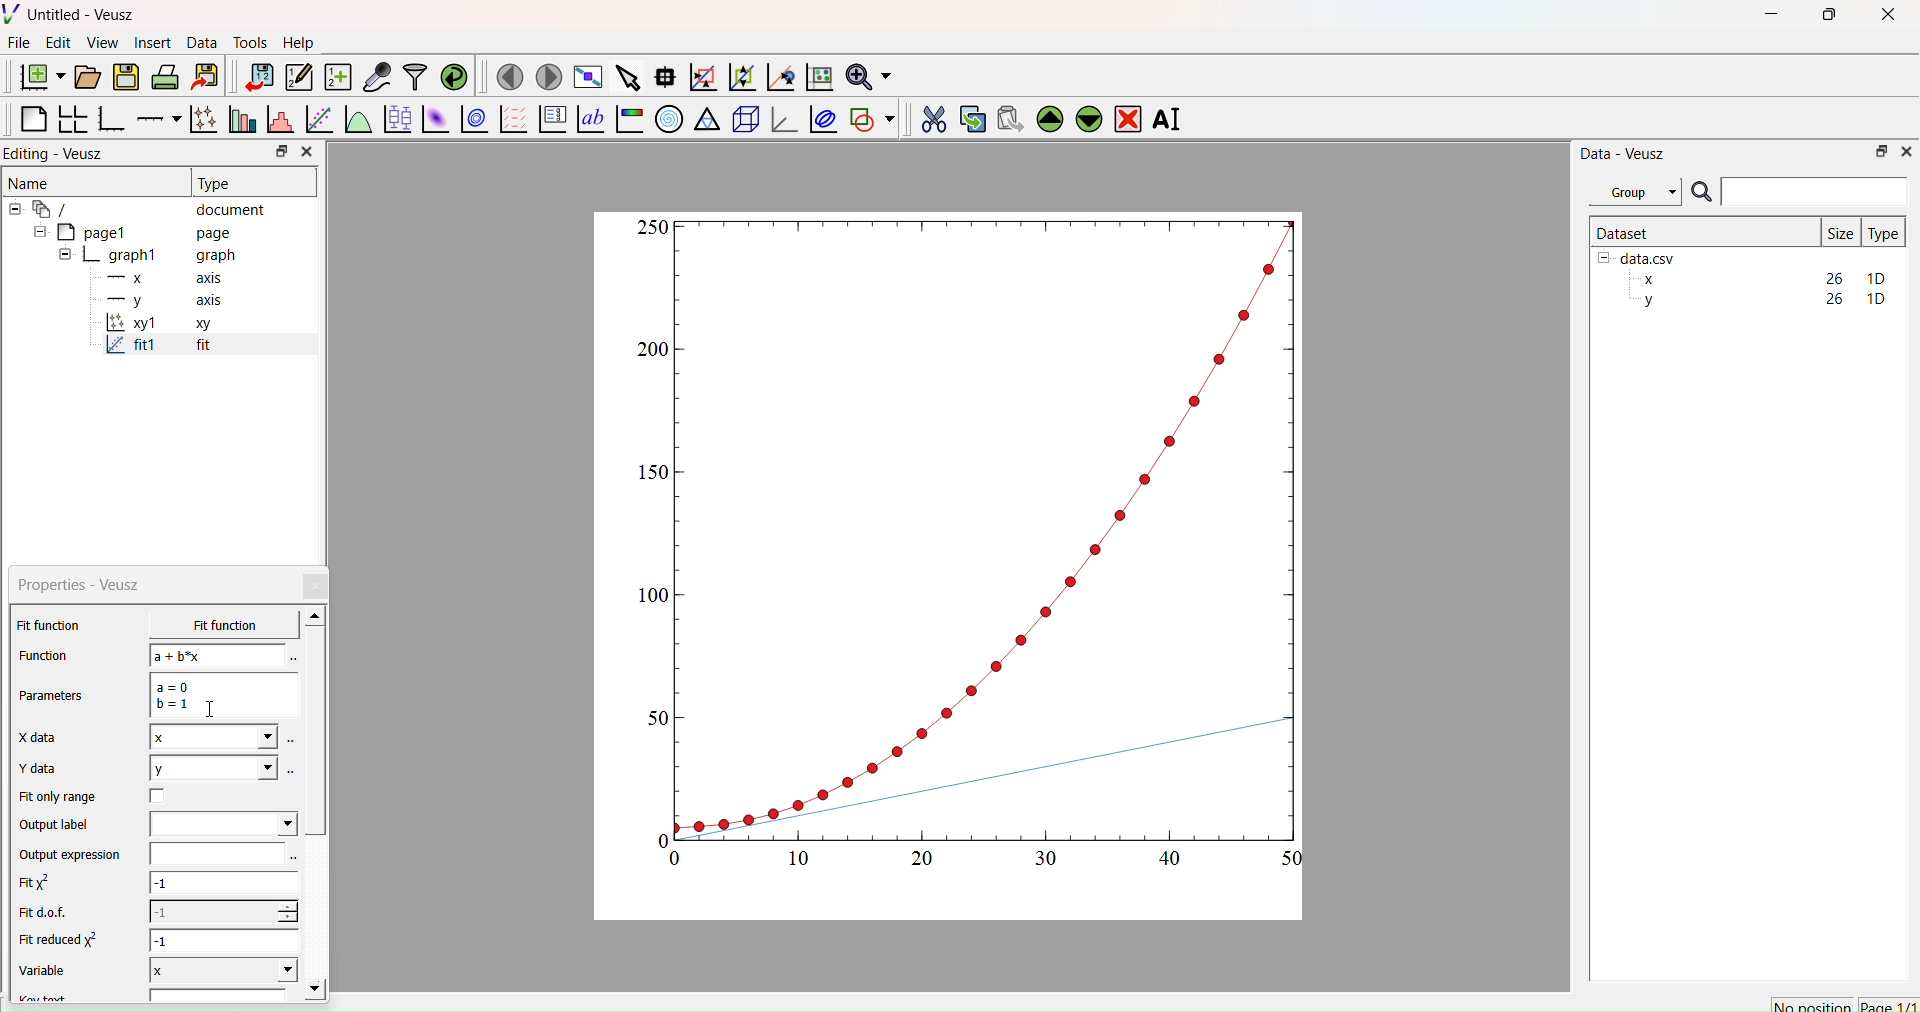 The image size is (1920, 1012). What do you see at coordinates (58, 698) in the screenshot?
I see `Parameters` at bounding box center [58, 698].